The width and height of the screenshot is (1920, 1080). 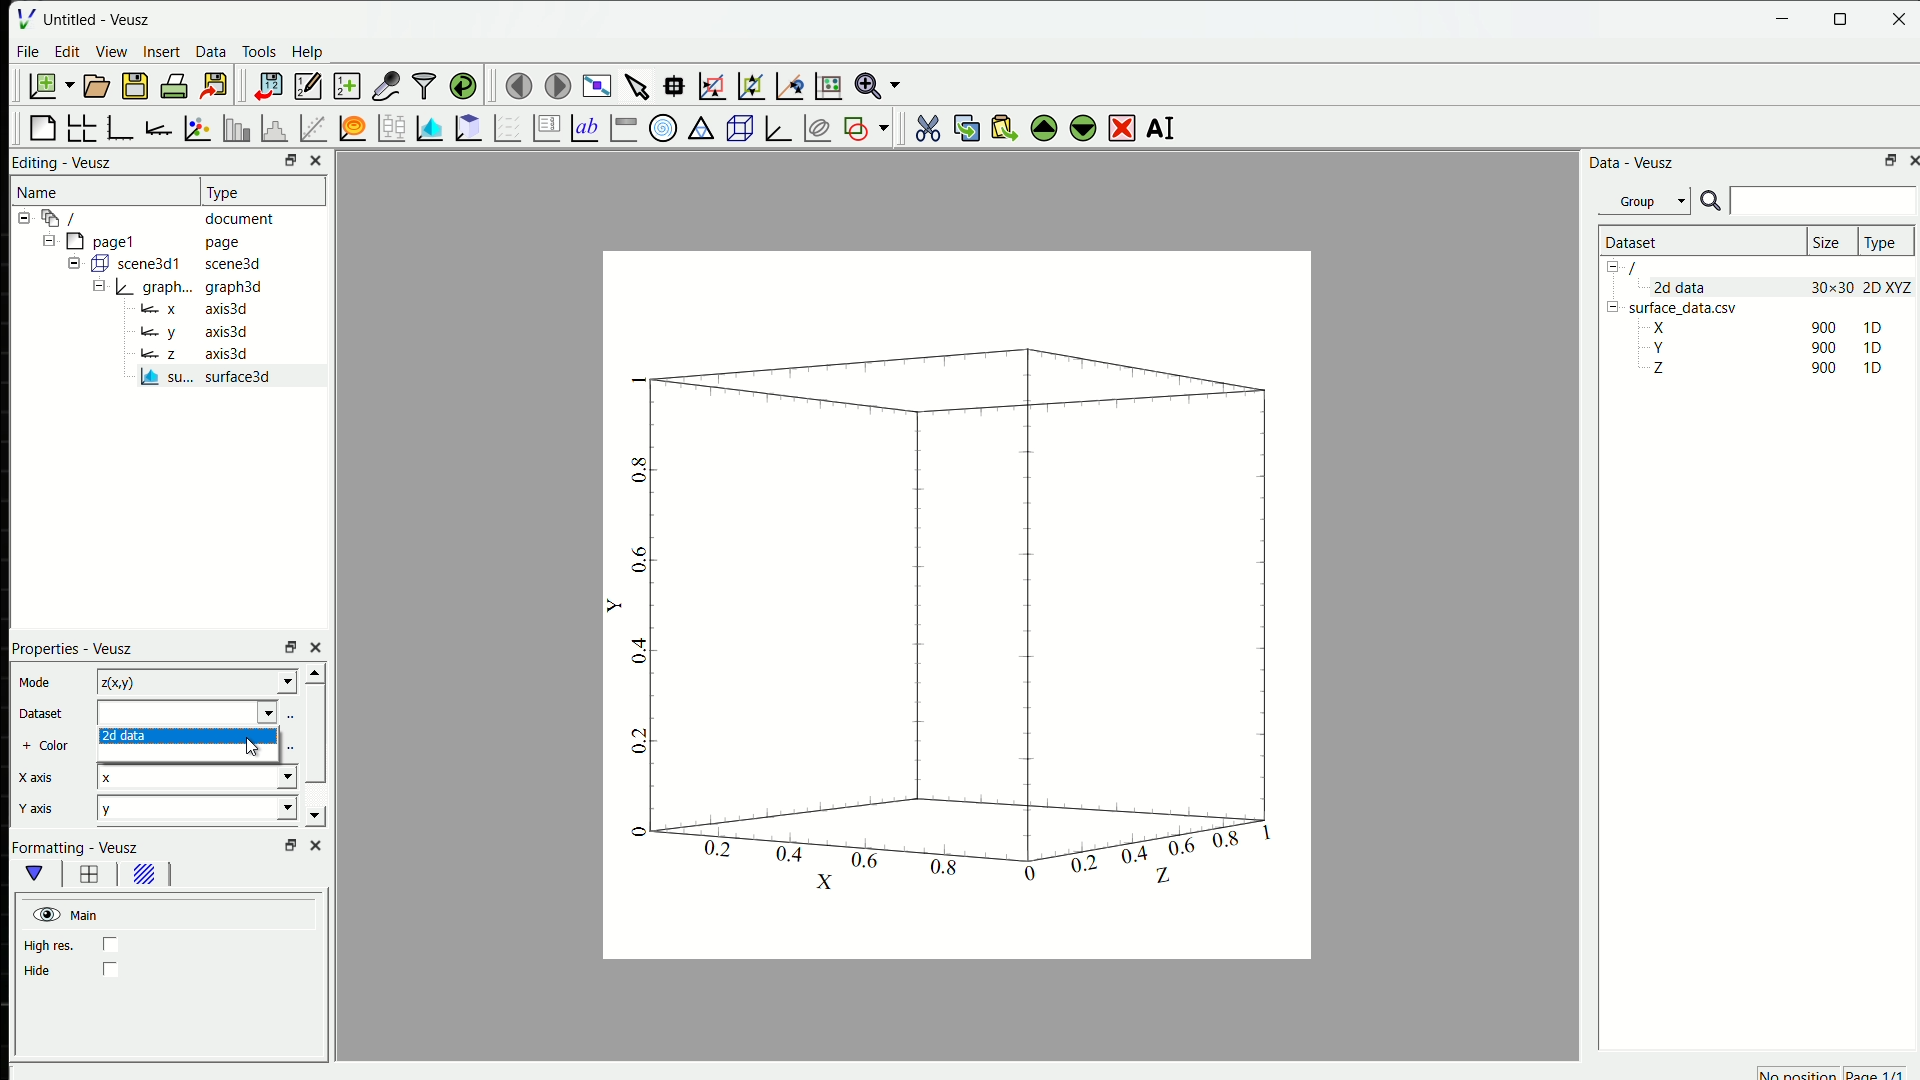 What do you see at coordinates (174, 85) in the screenshot?
I see `print` at bounding box center [174, 85].